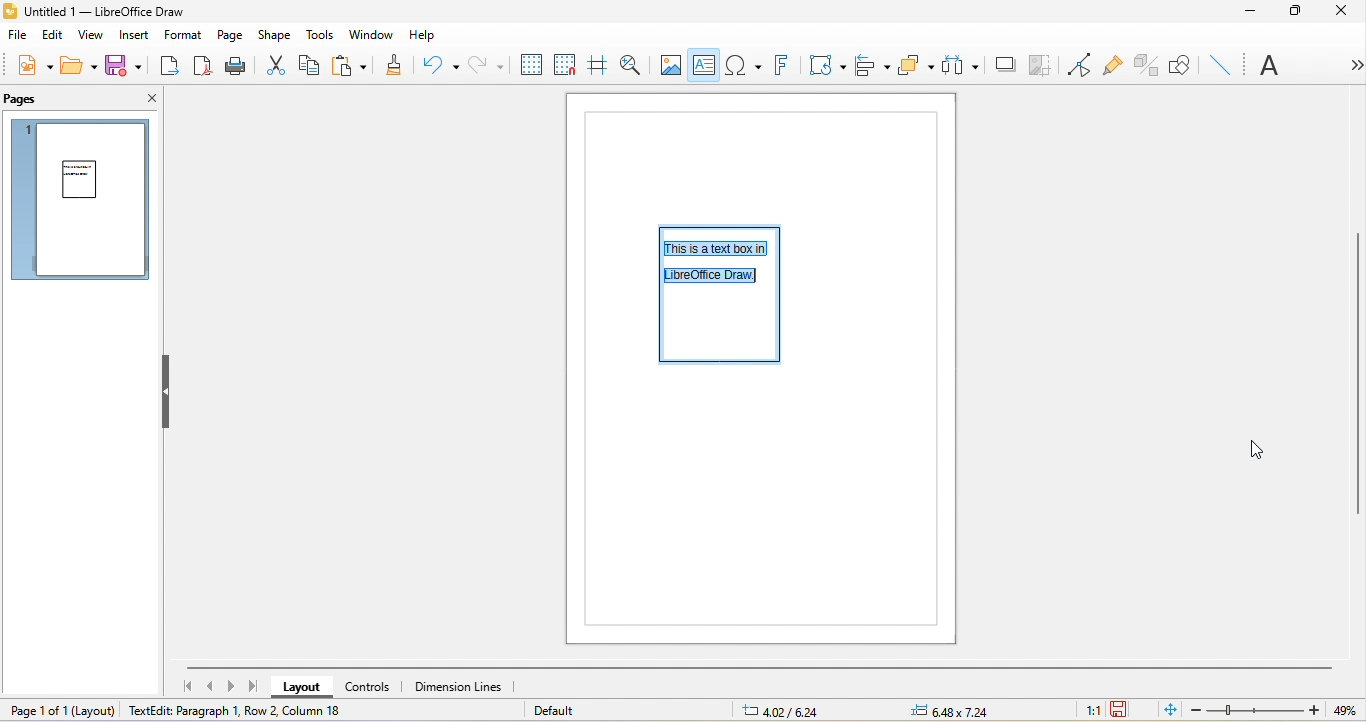  Describe the element at coordinates (1000, 63) in the screenshot. I see `shadow` at that location.